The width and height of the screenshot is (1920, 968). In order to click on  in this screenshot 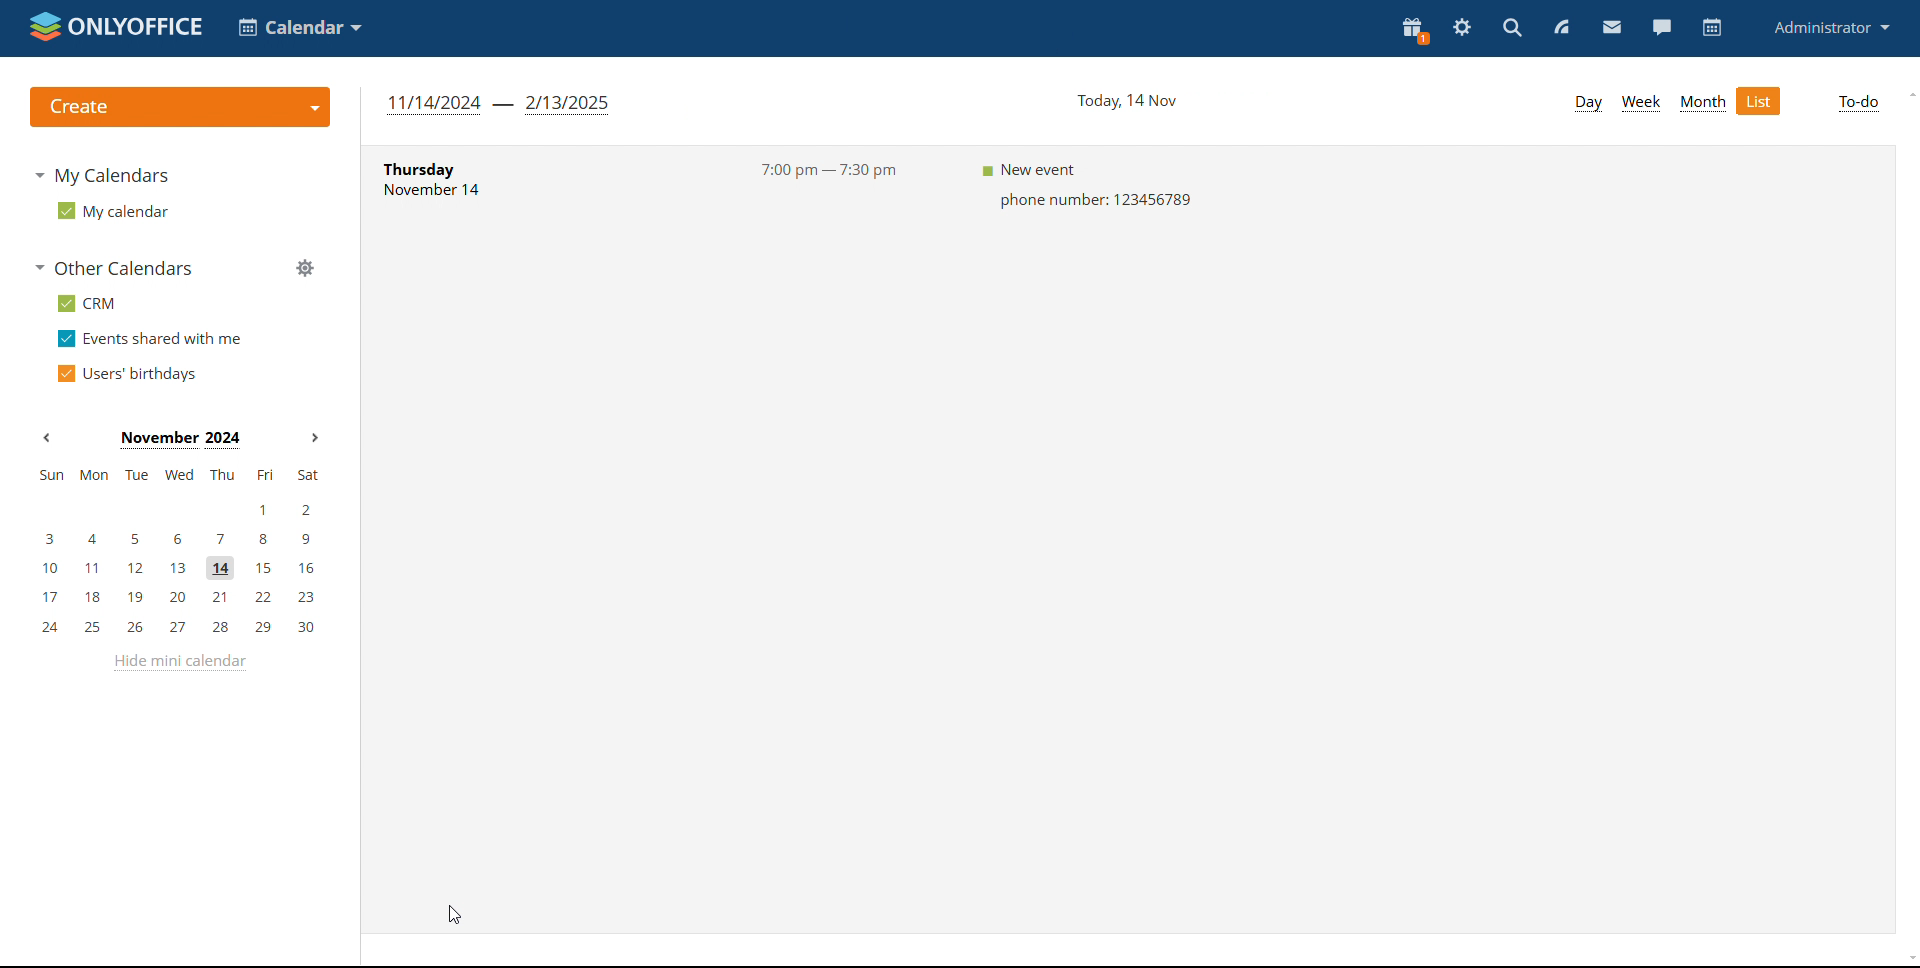, I will do `click(1704, 102)`.